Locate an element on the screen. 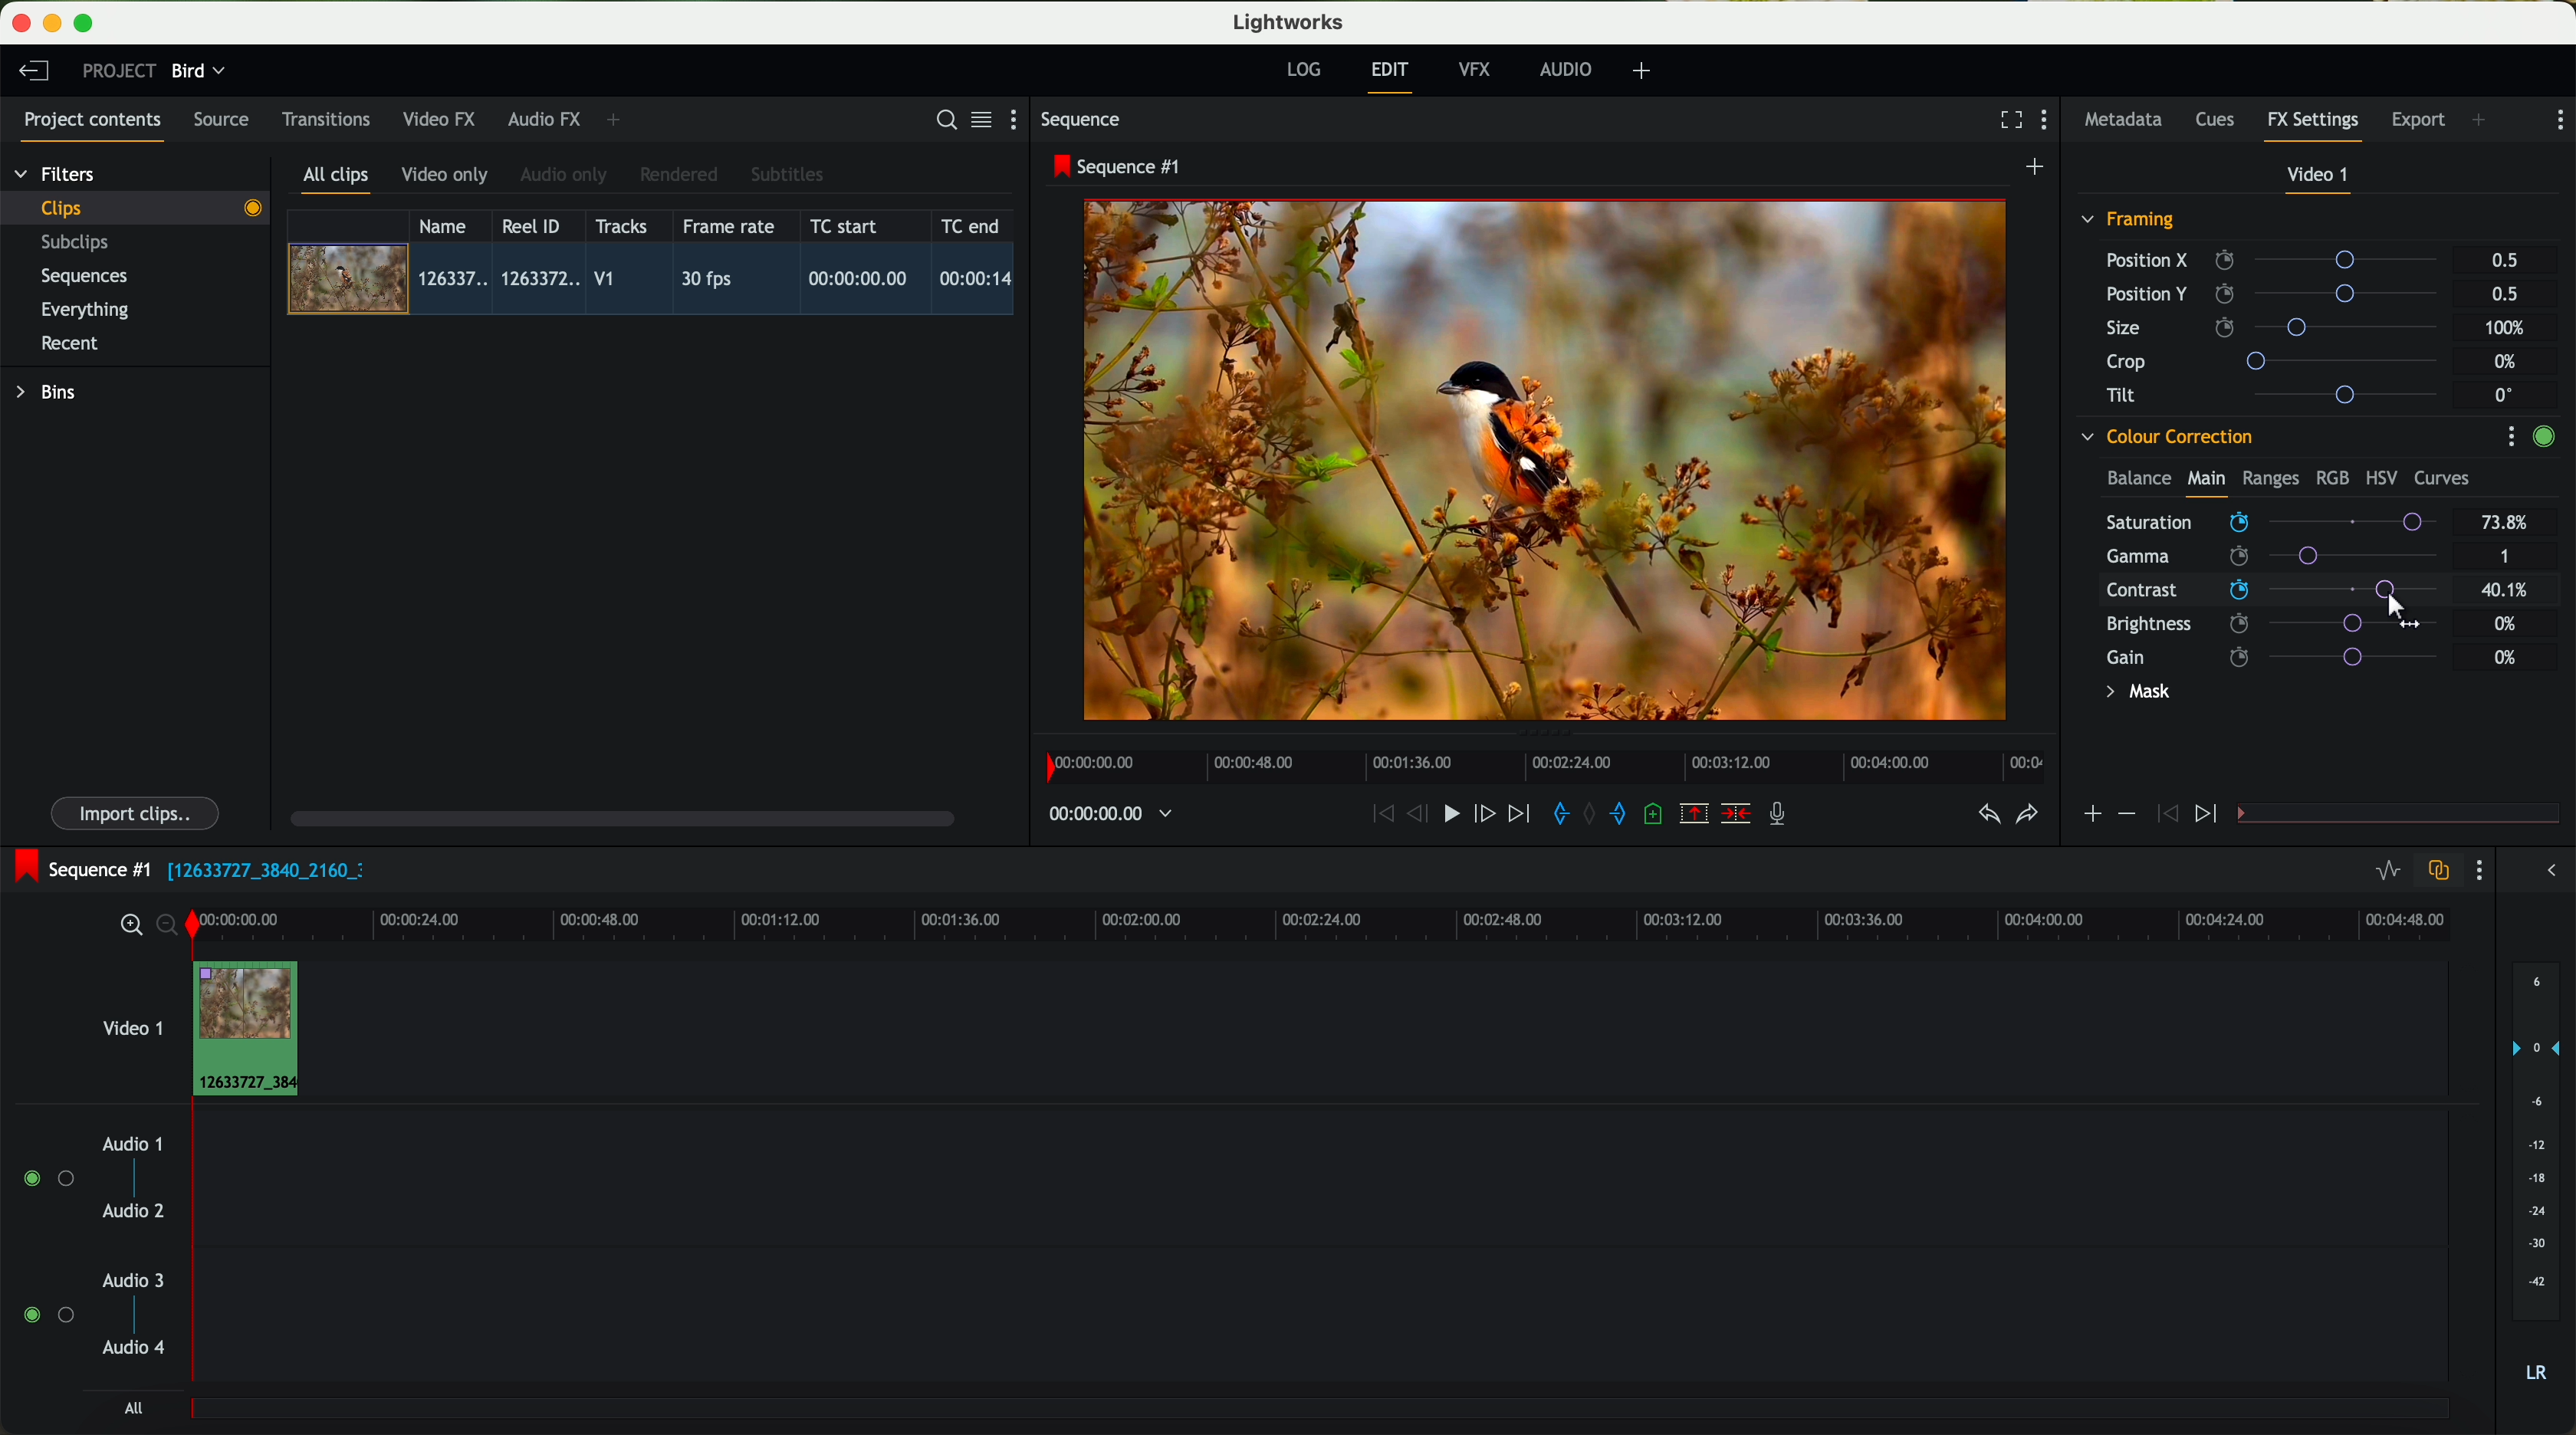 This screenshot has height=1435, width=2576. clips is located at coordinates (136, 207).